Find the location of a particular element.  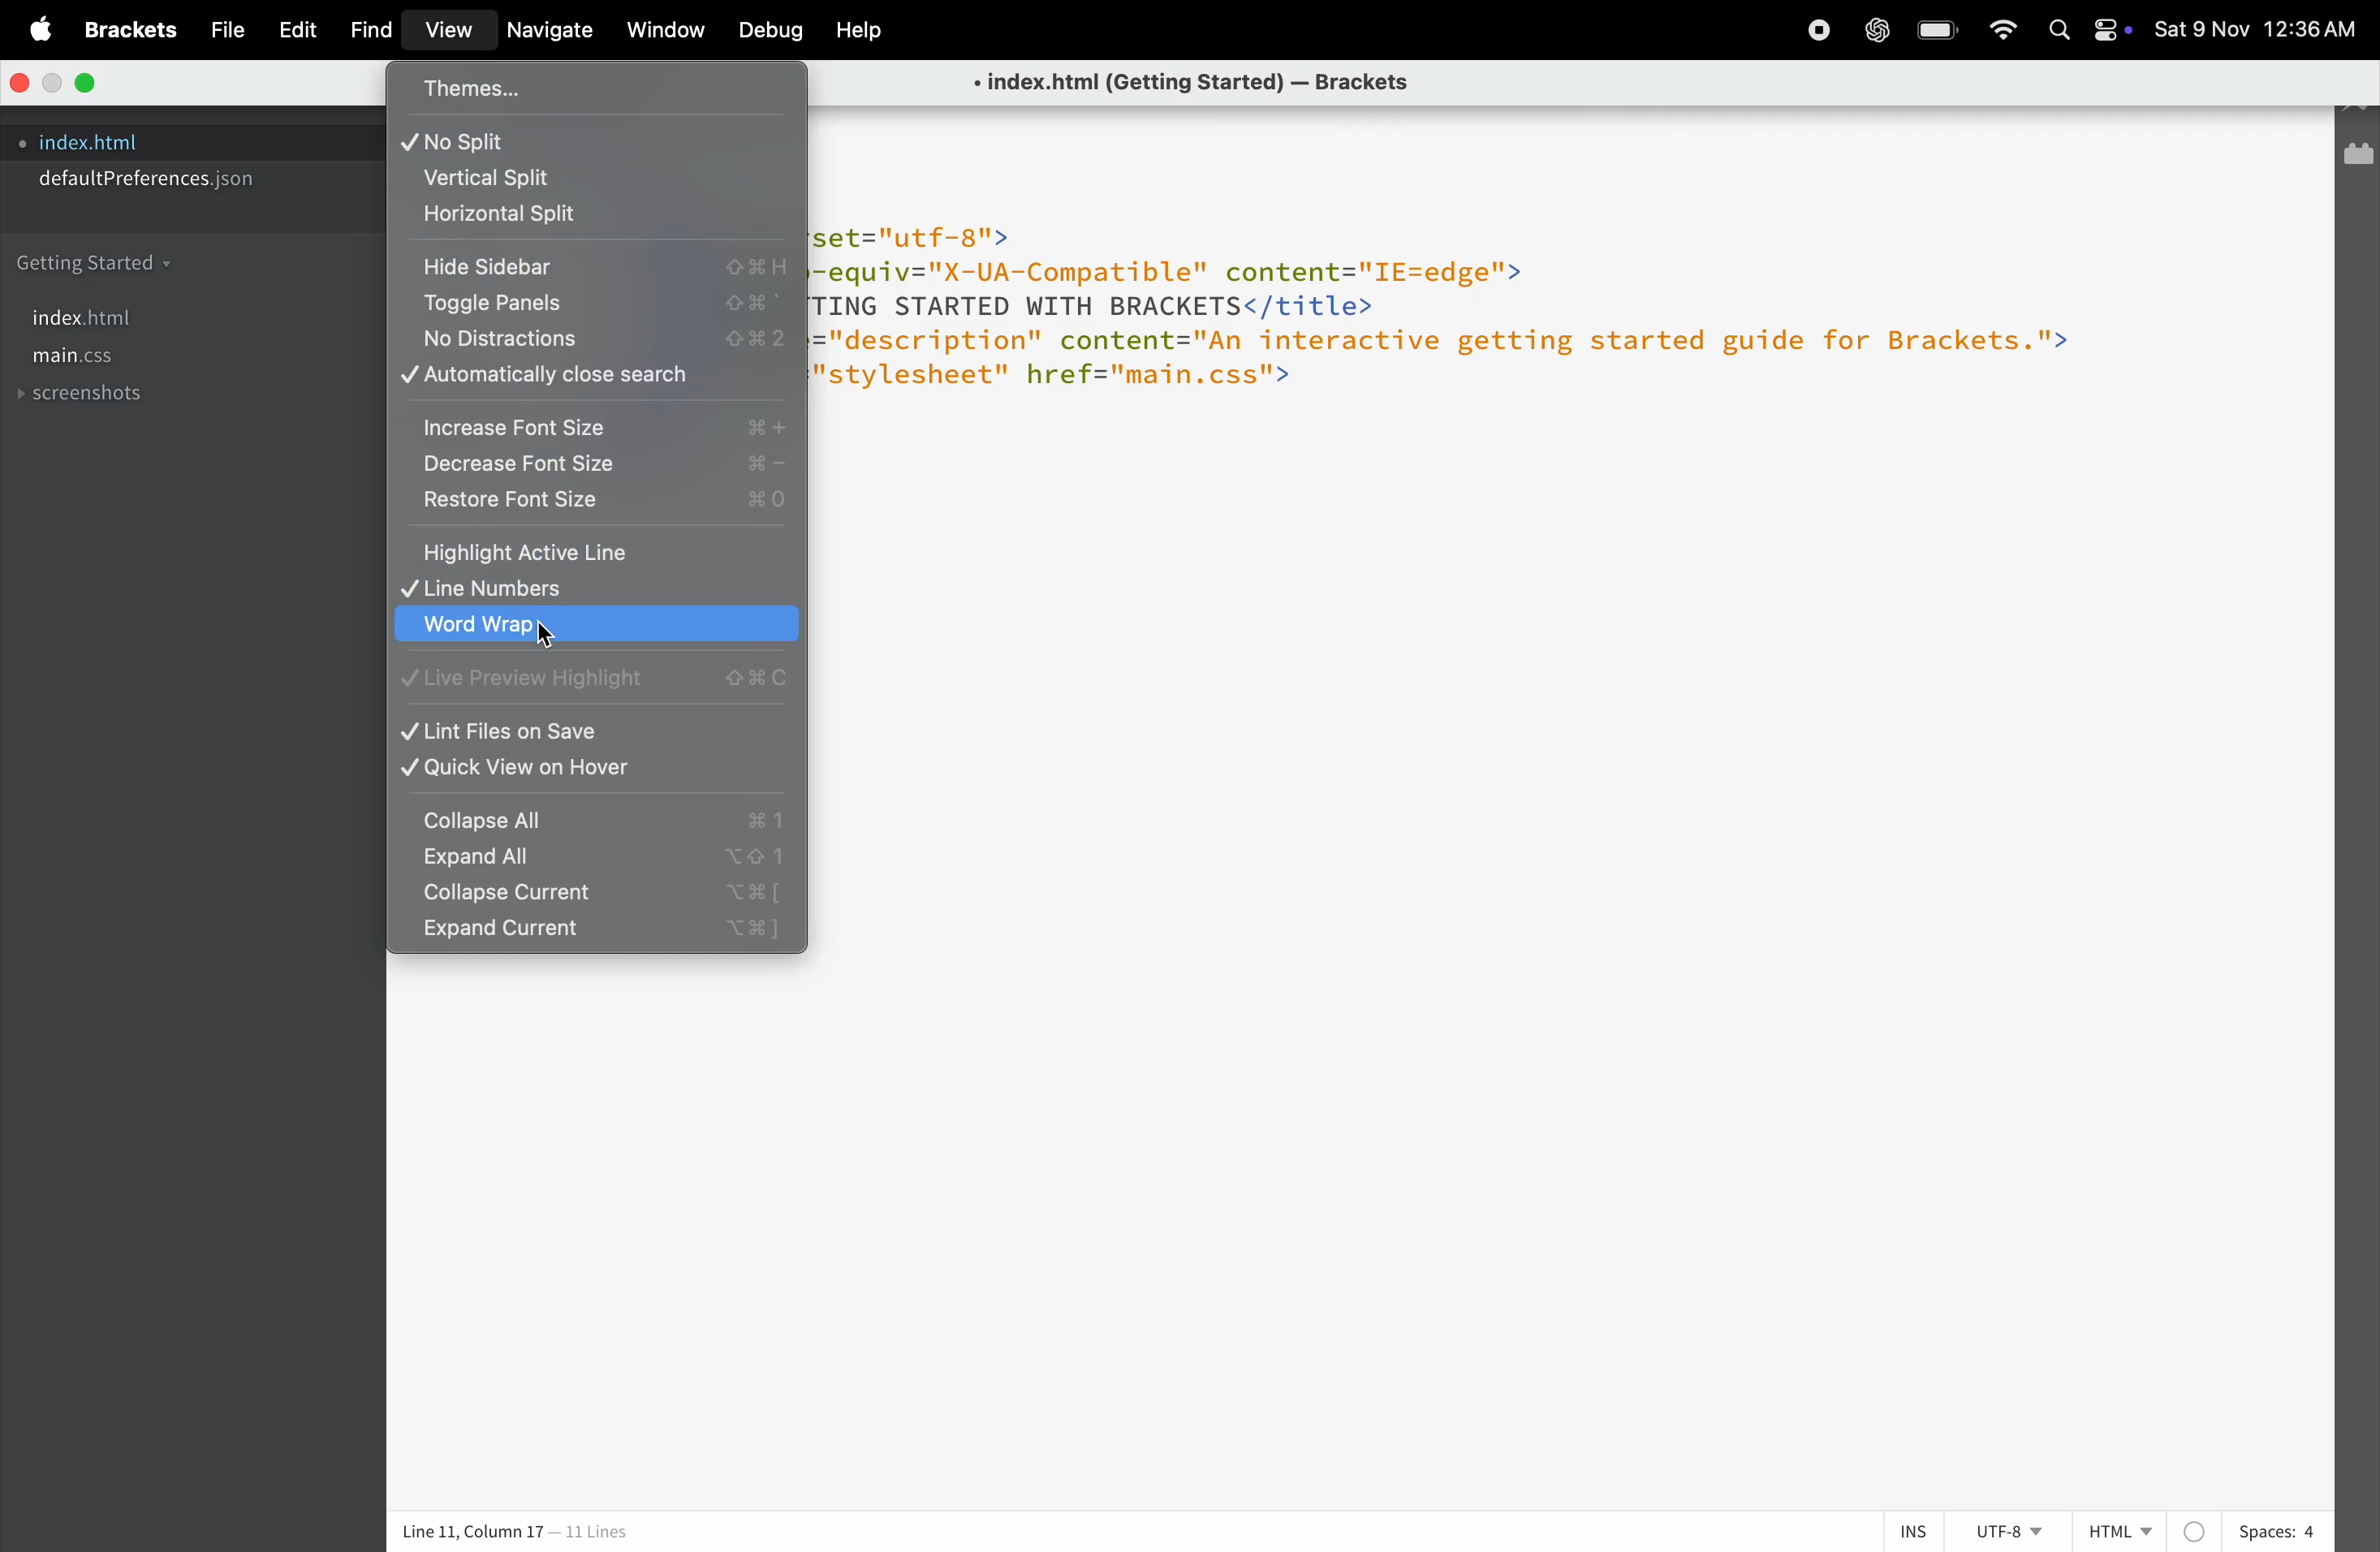

help is located at coordinates (856, 33).